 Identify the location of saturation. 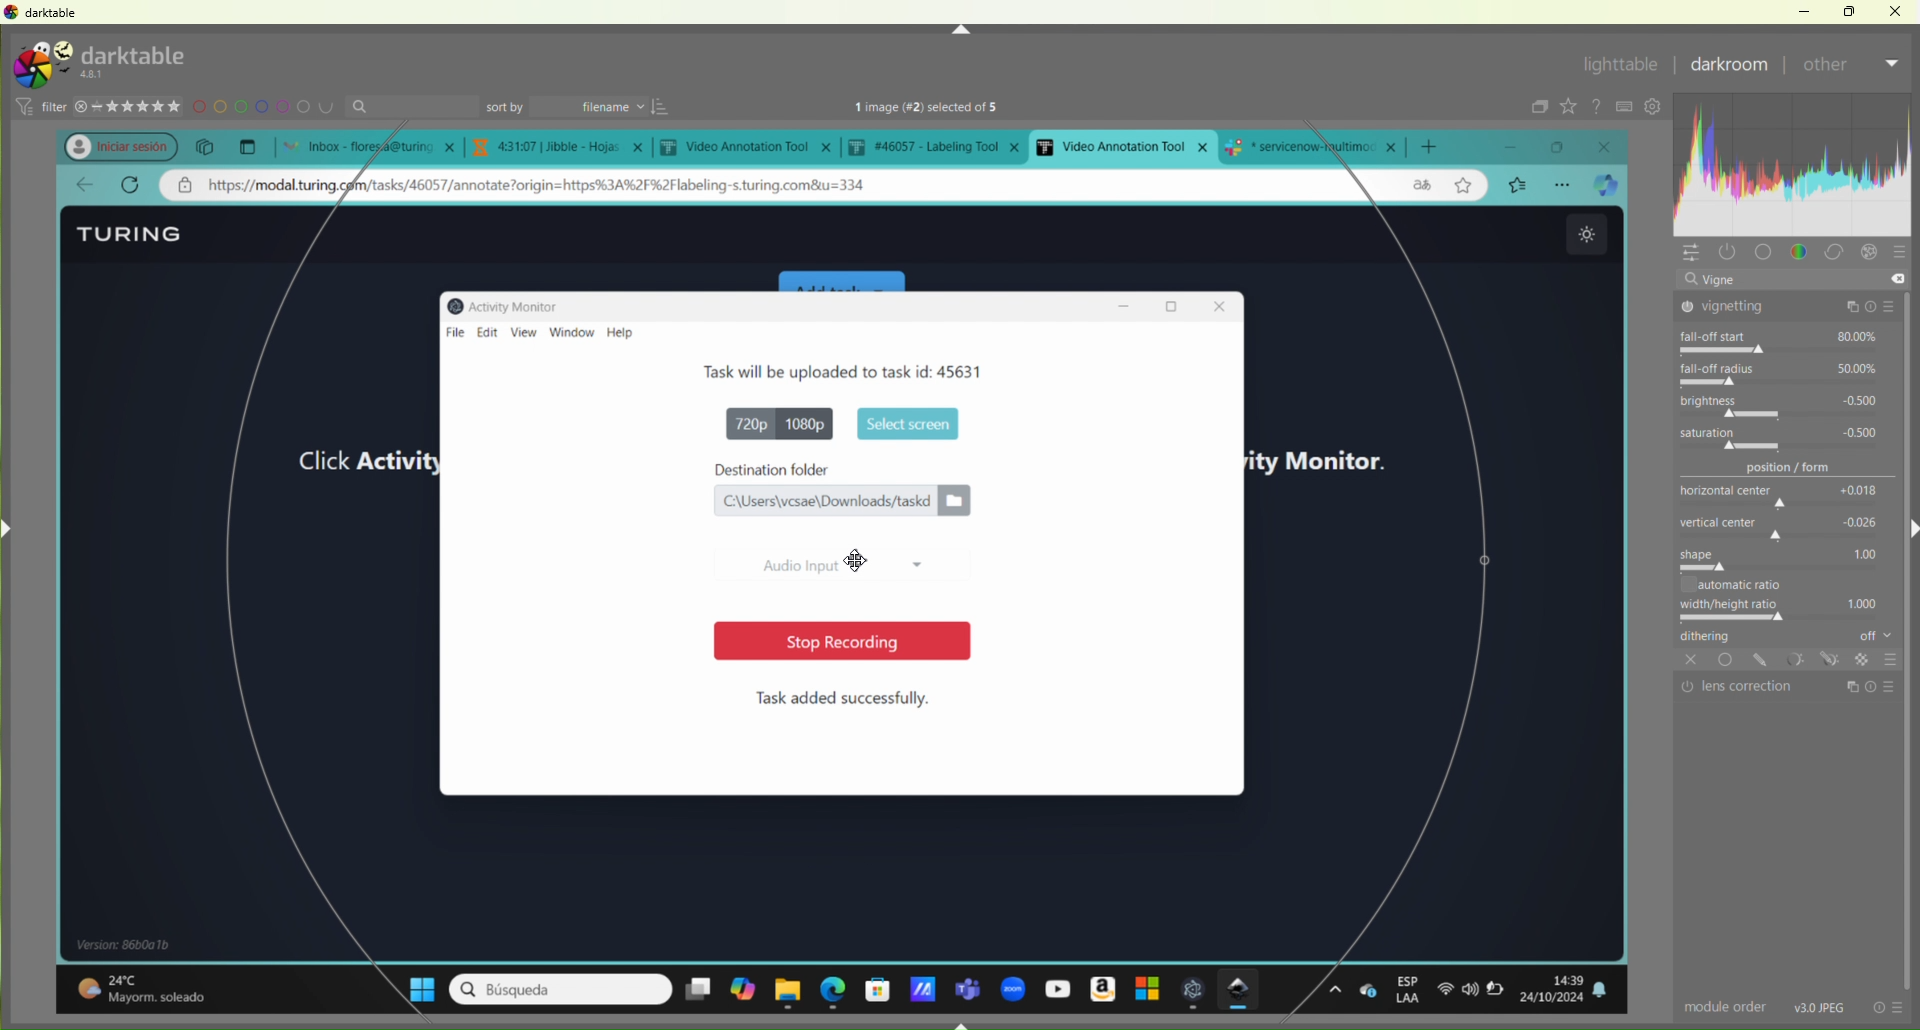
(1792, 437).